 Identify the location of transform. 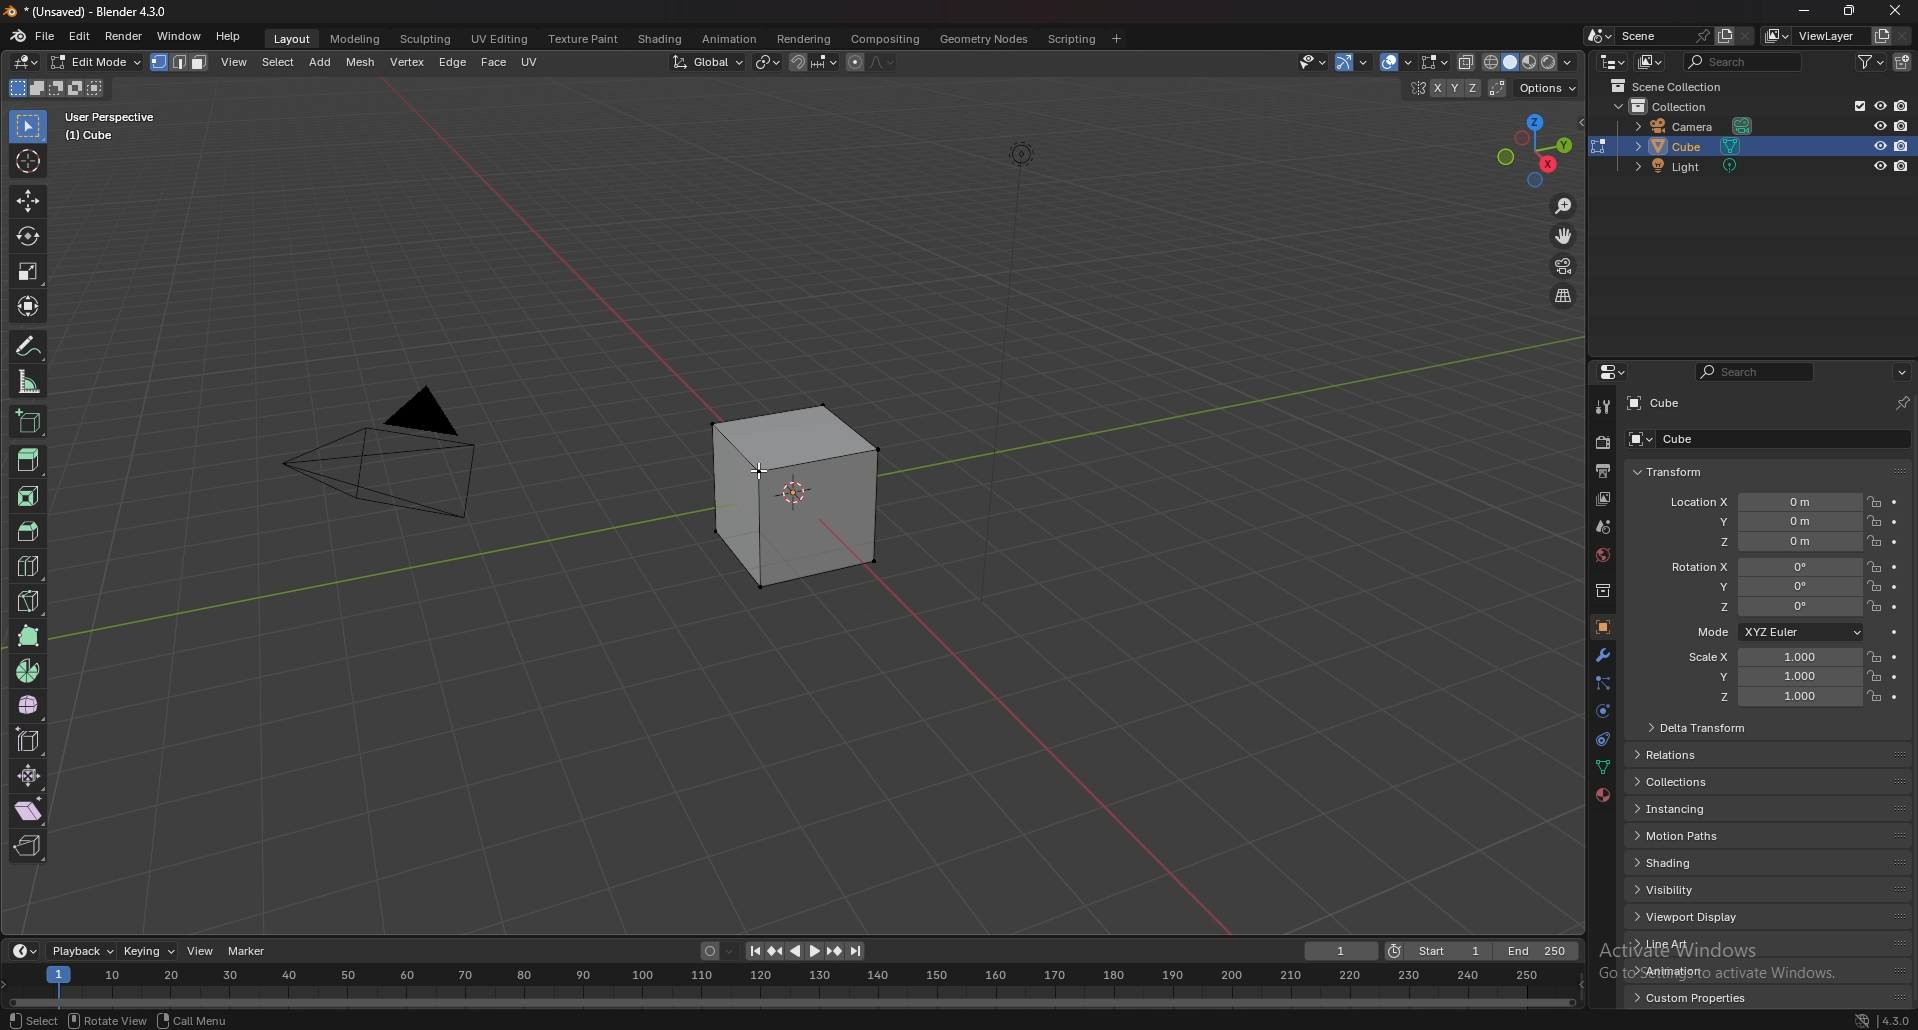
(29, 307).